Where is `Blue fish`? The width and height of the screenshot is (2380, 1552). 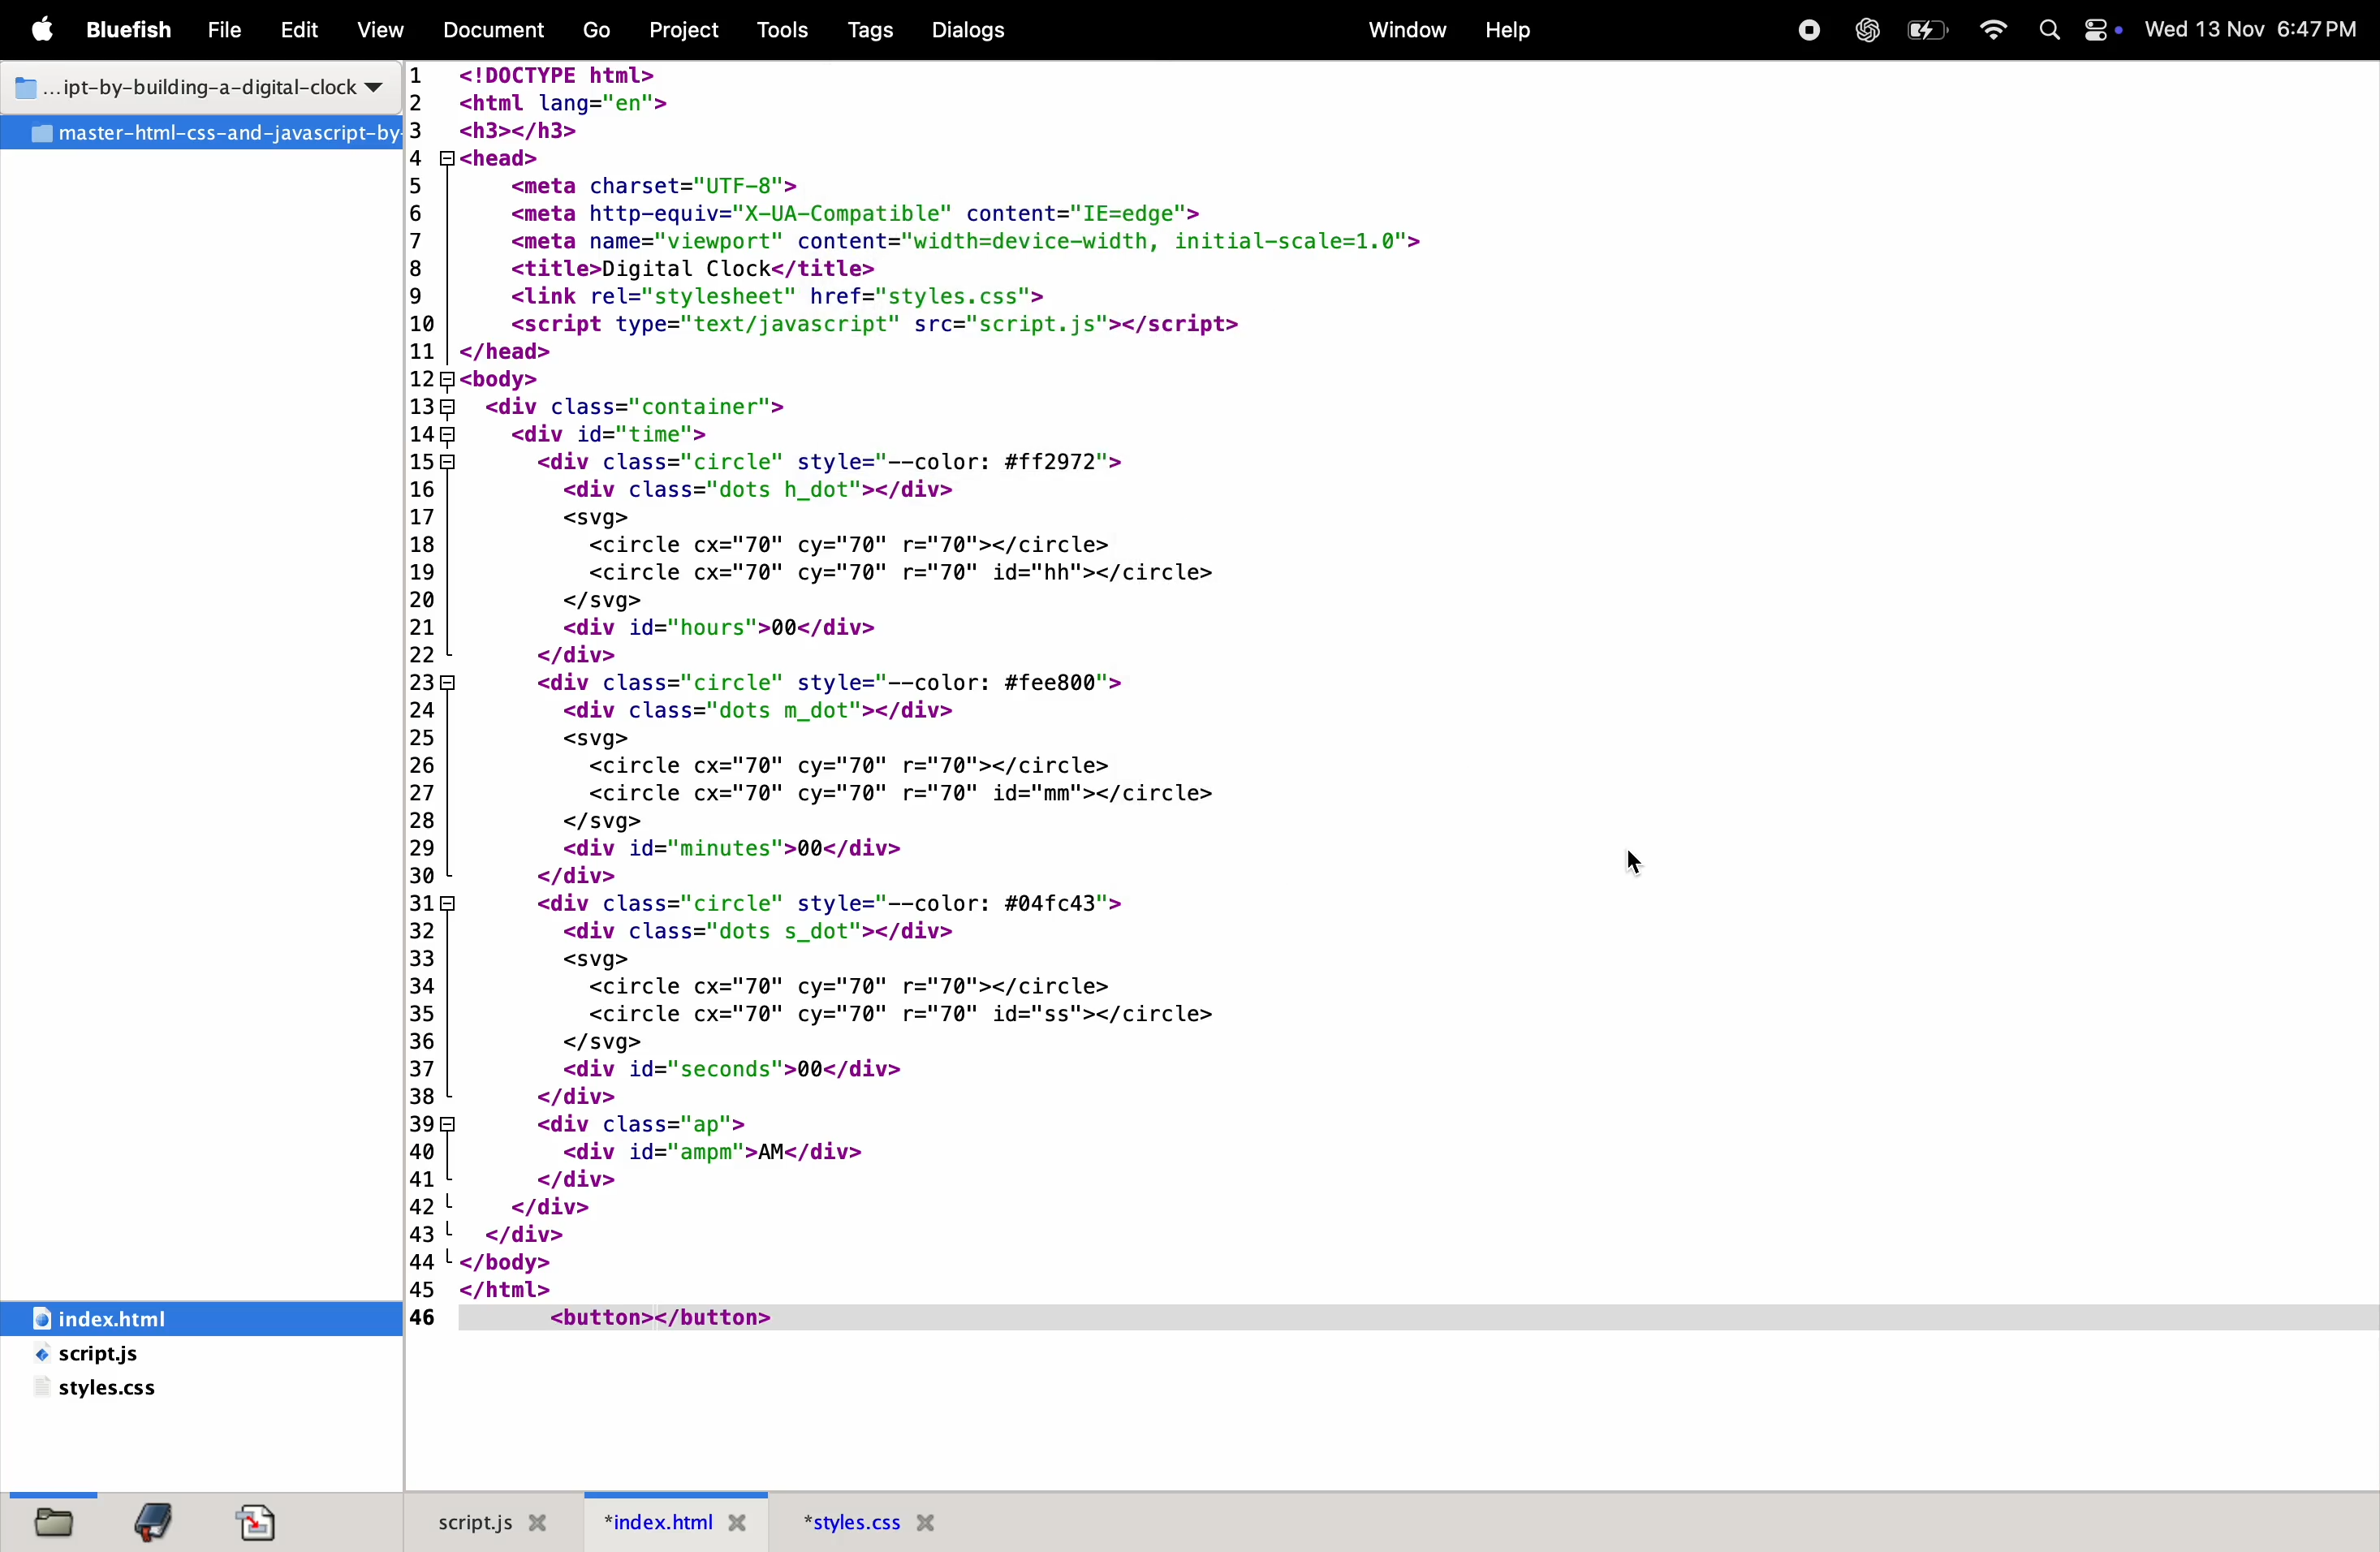
Blue fish is located at coordinates (137, 28).